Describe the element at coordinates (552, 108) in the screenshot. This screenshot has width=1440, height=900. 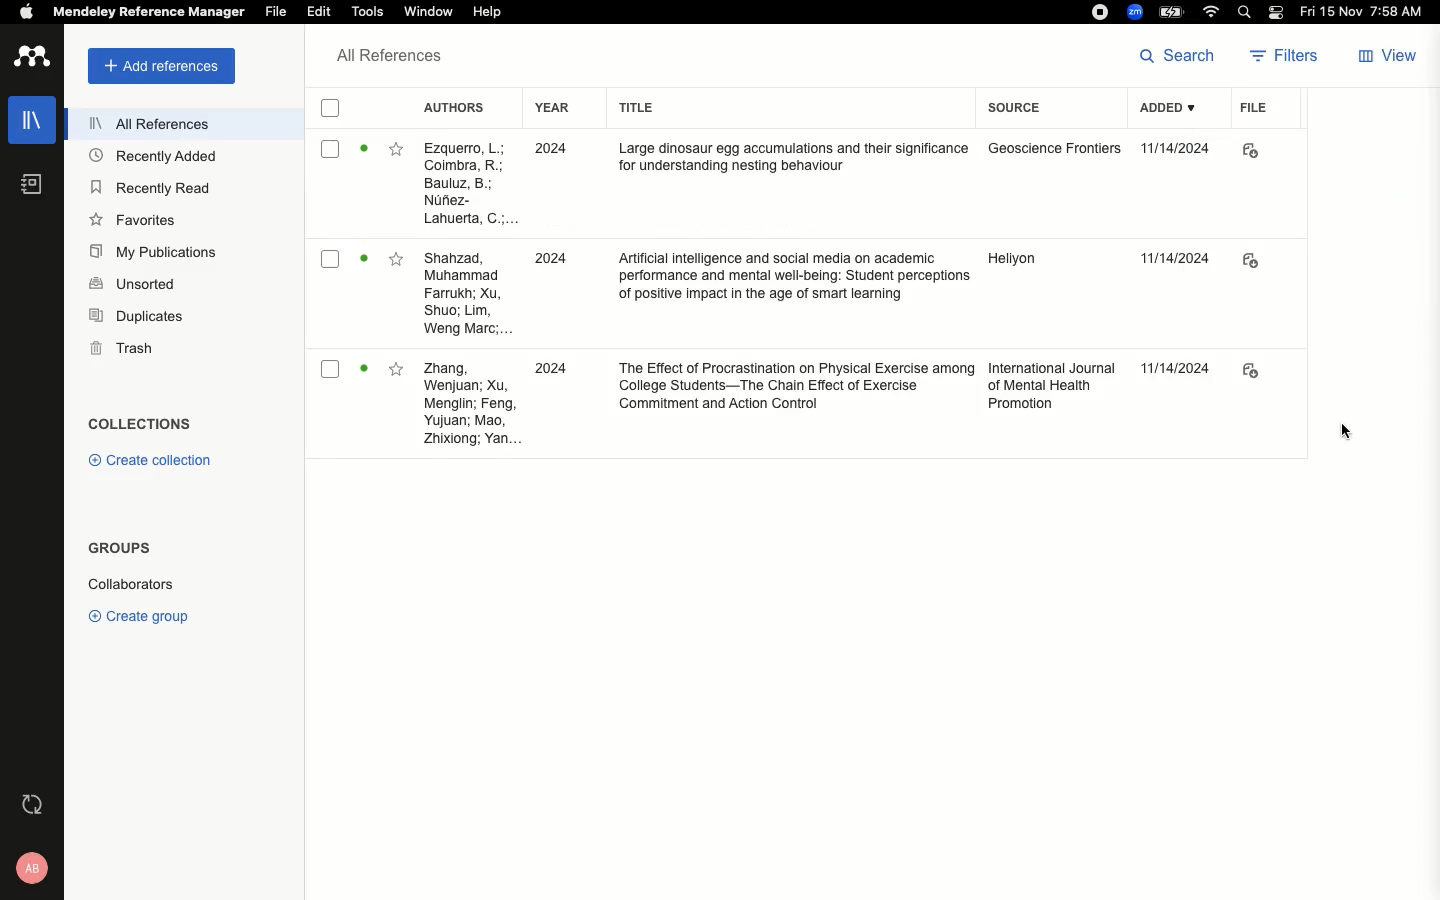
I see `Year` at that location.